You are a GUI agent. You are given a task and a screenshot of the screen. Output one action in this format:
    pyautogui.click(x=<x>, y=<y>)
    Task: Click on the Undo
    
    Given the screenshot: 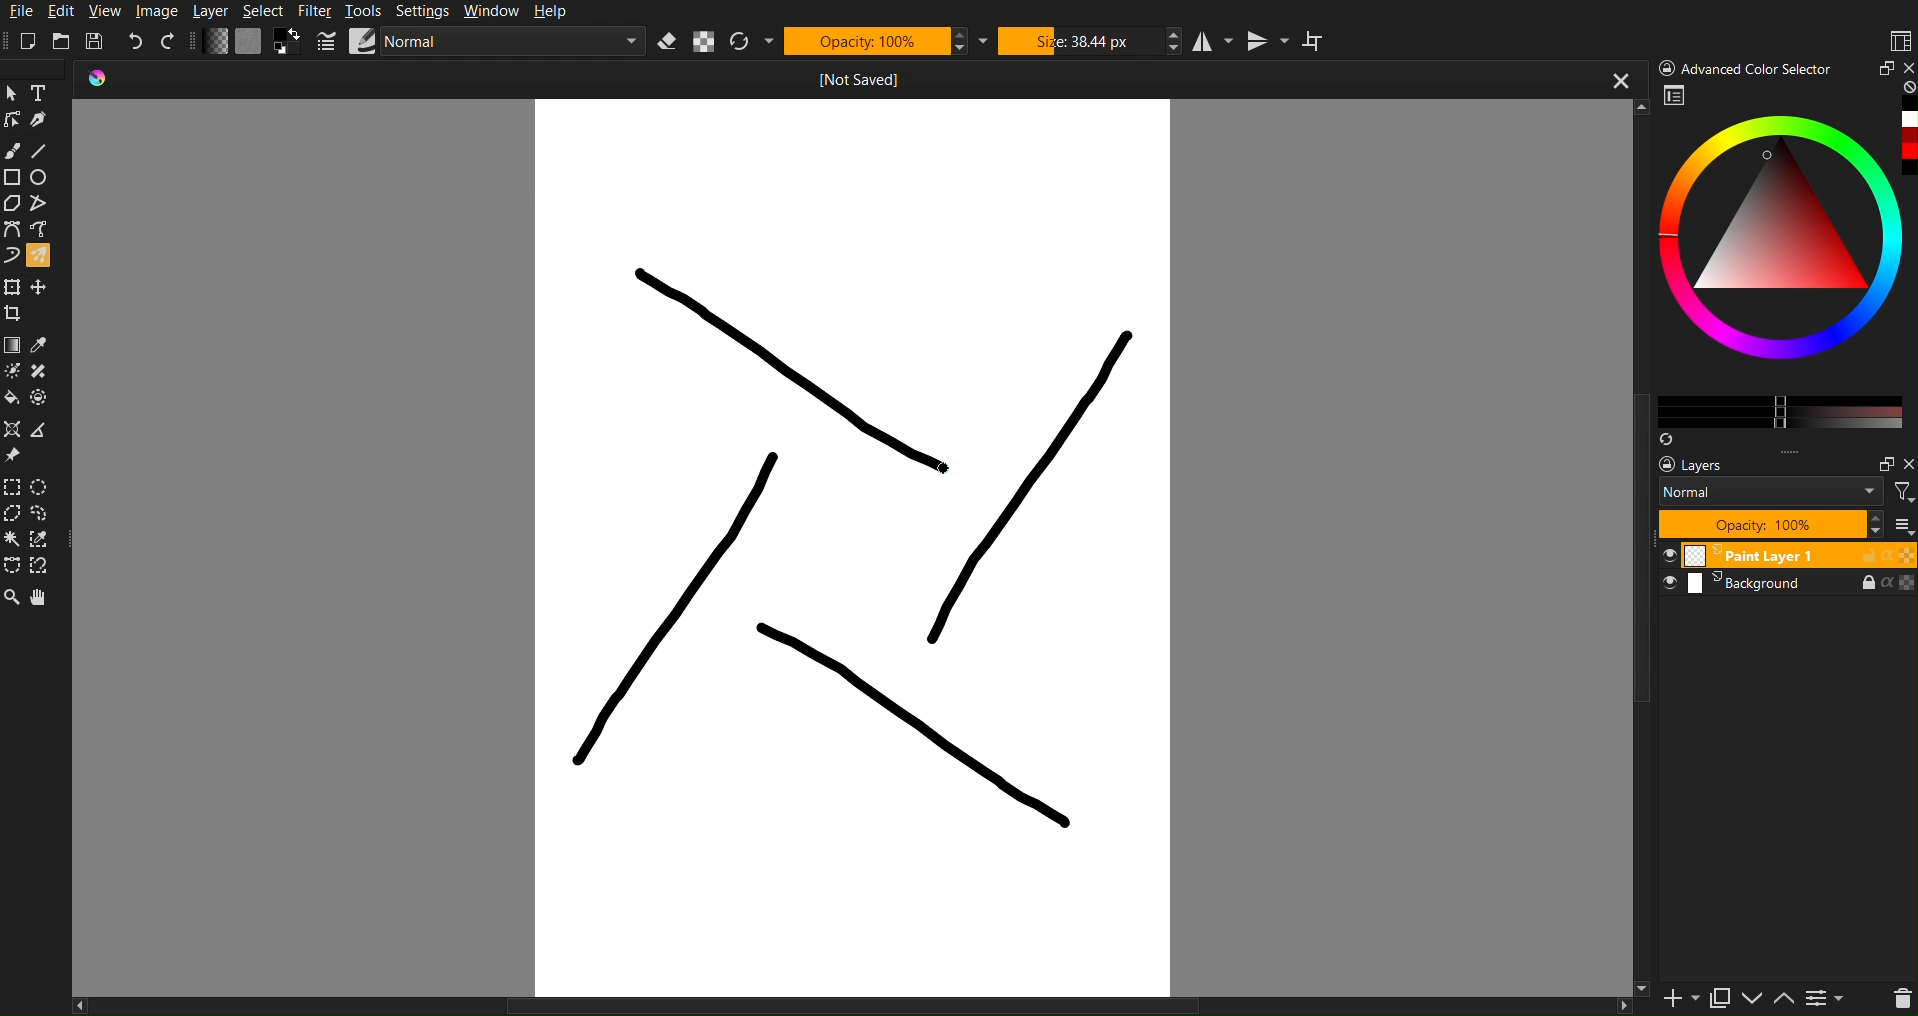 What is the action you would take?
    pyautogui.click(x=136, y=41)
    